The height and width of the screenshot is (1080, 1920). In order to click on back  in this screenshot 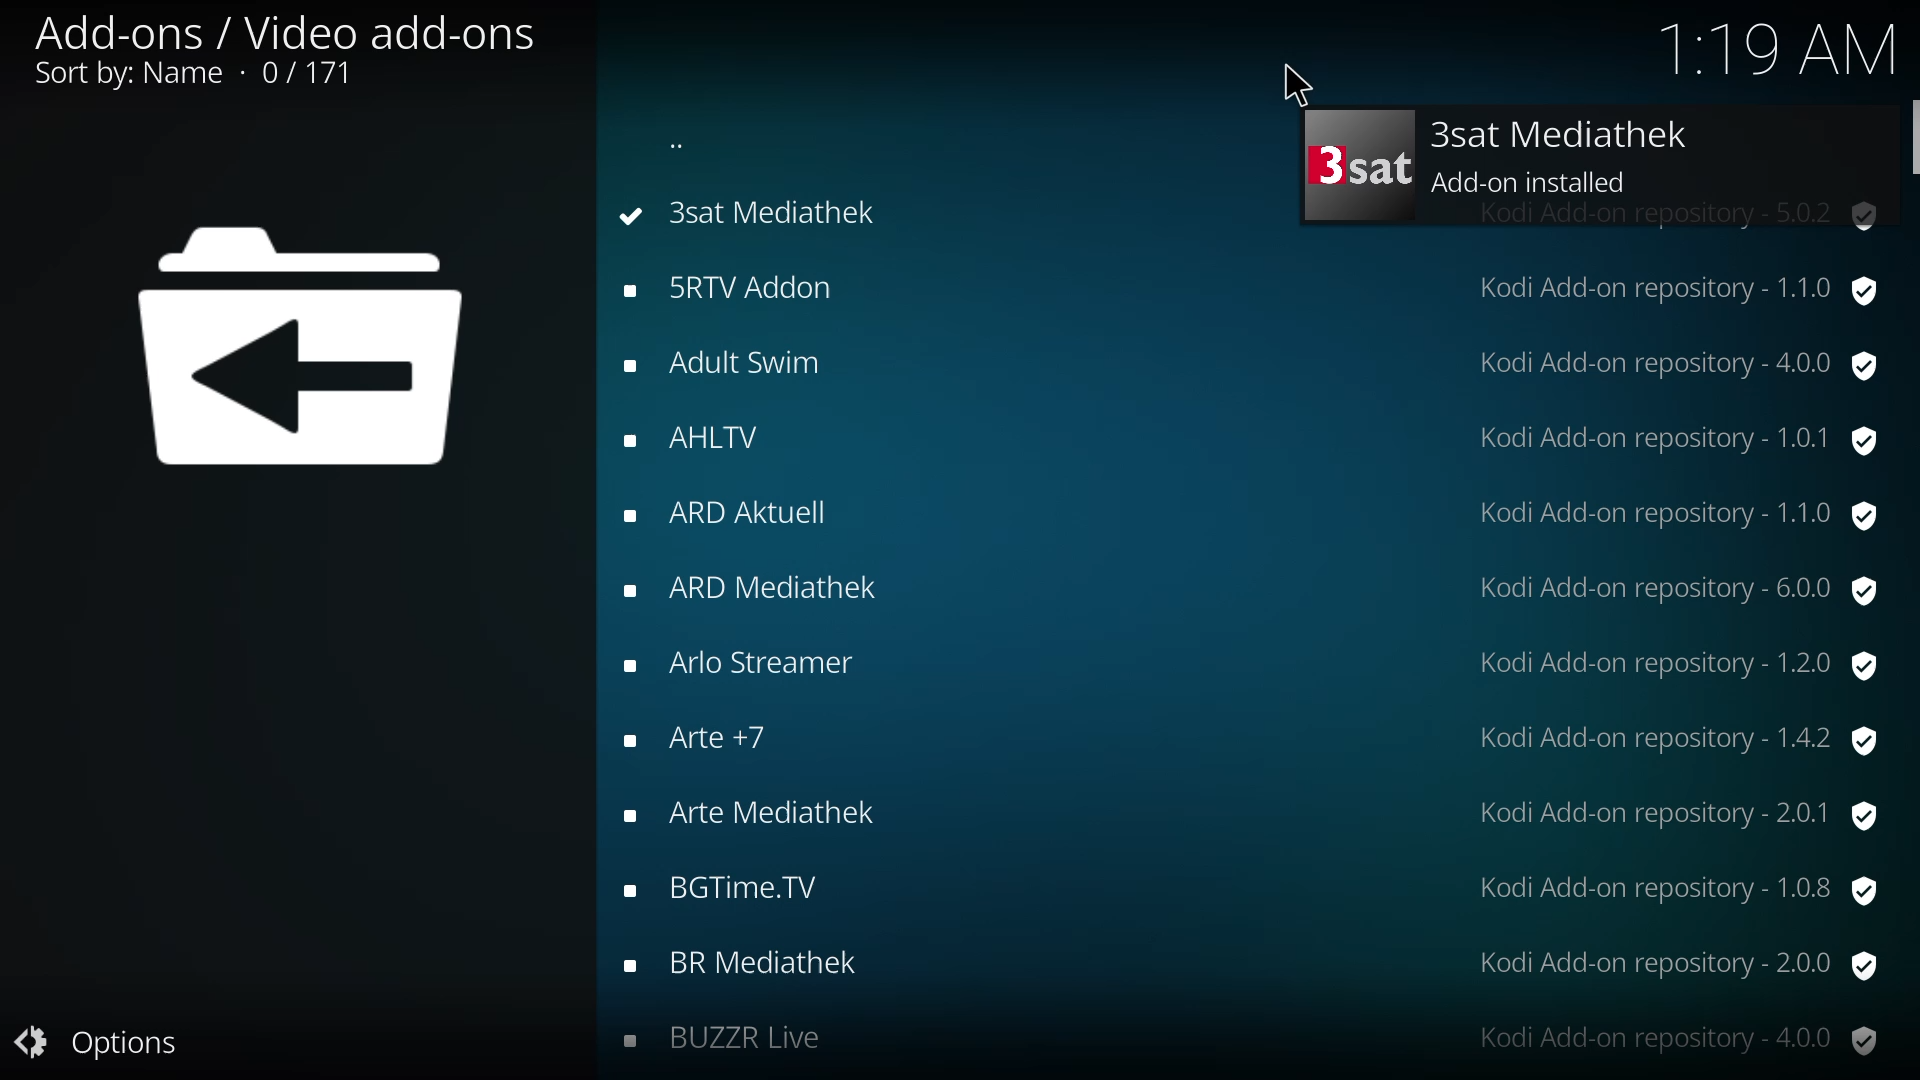, I will do `click(306, 361)`.